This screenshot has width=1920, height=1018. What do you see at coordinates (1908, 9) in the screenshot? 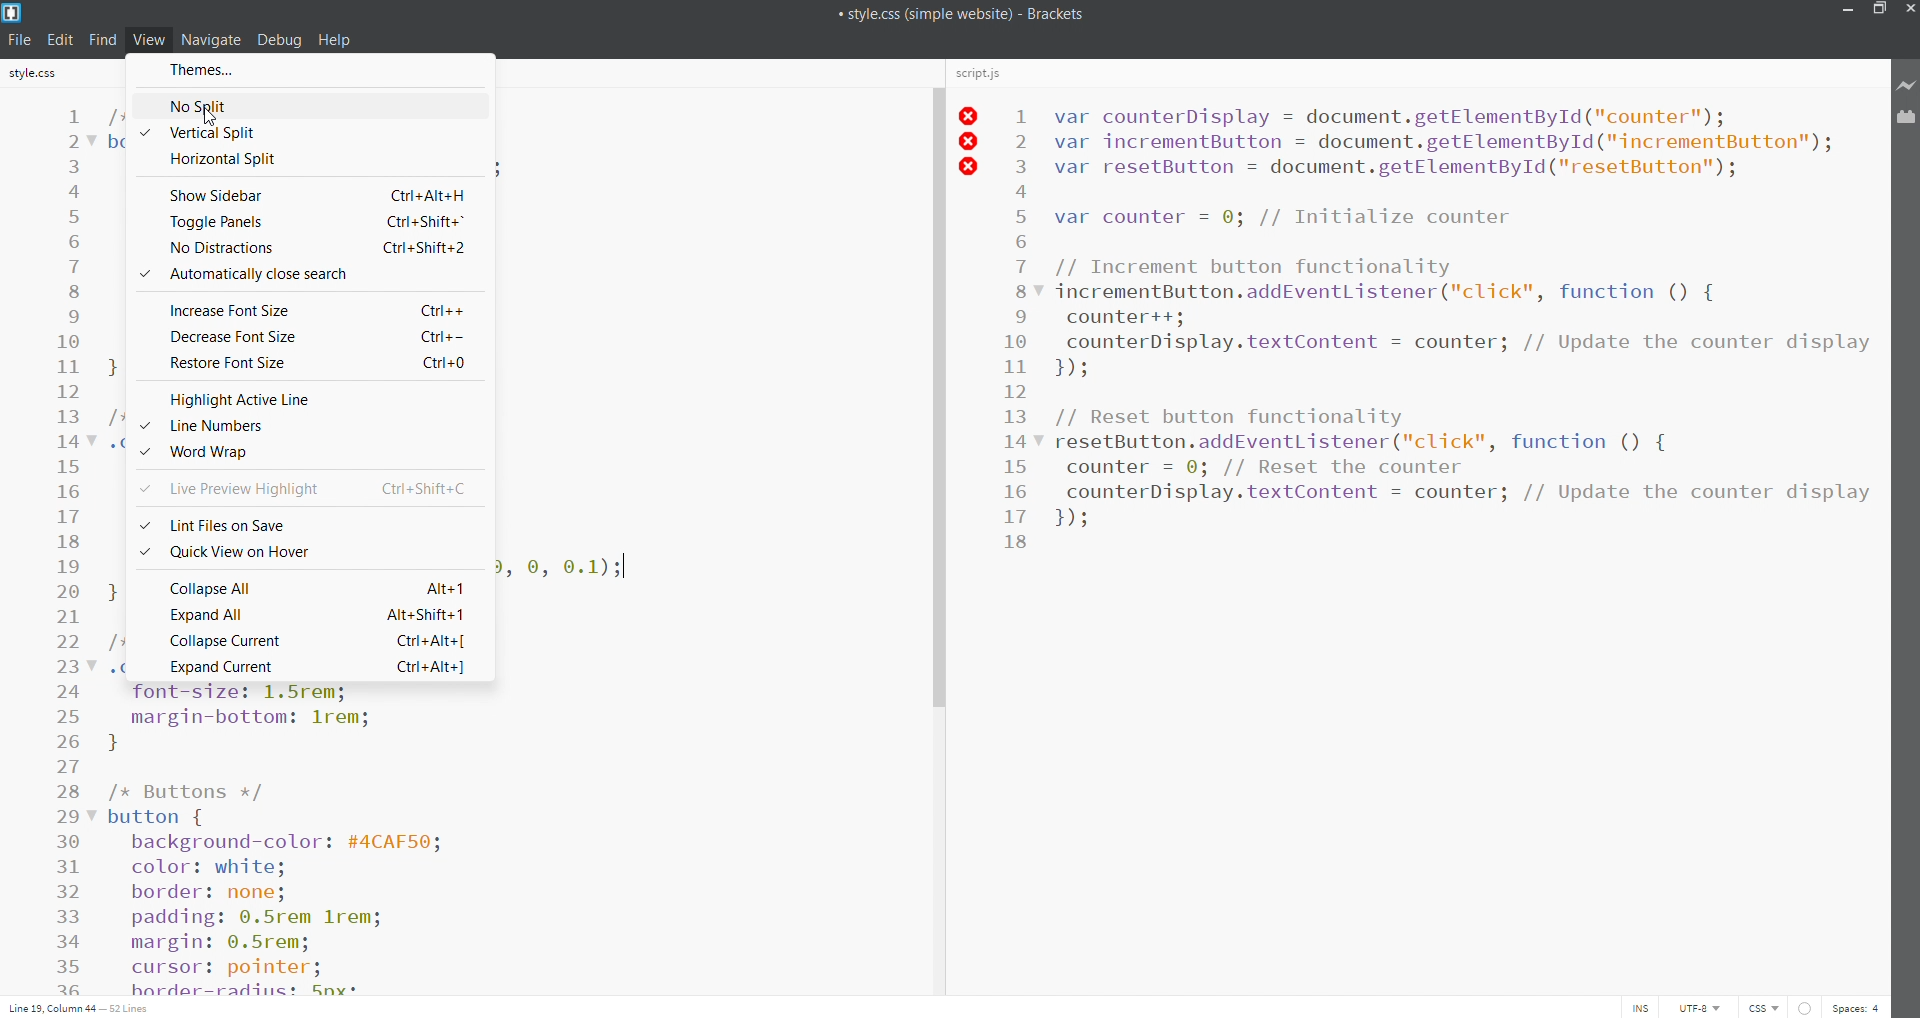
I see `close` at bounding box center [1908, 9].